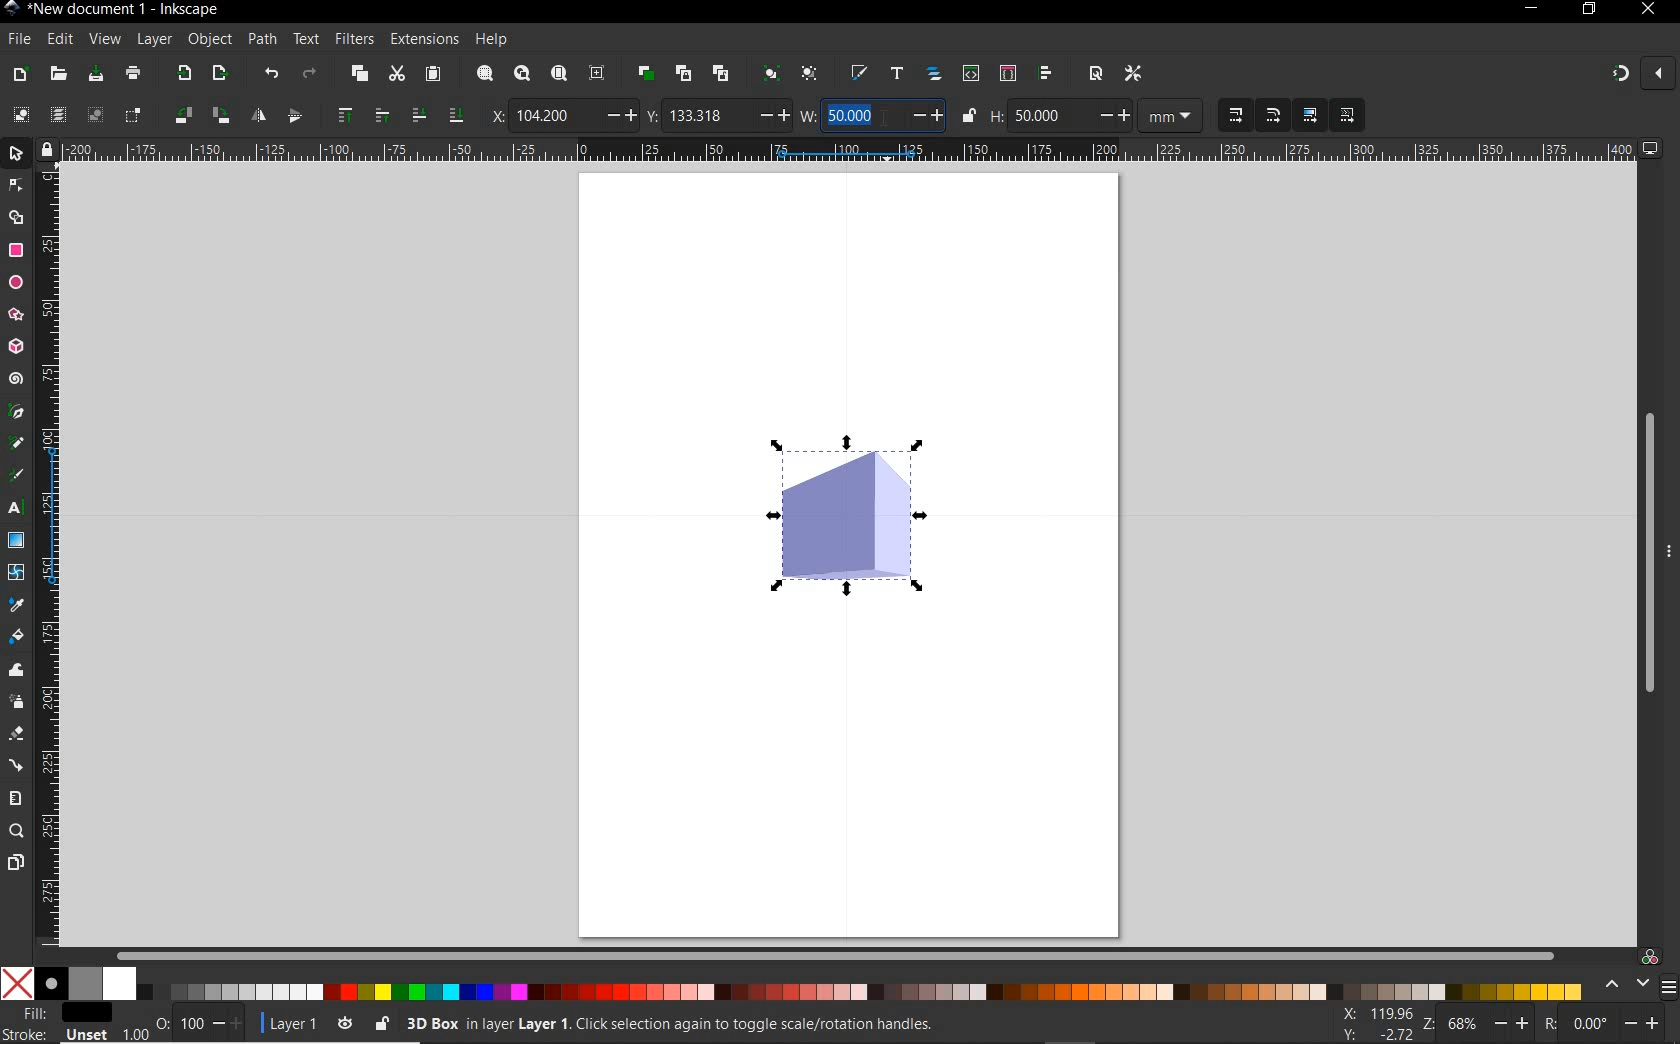 The width and height of the screenshot is (1680, 1044). What do you see at coordinates (134, 1032) in the screenshot?
I see `1.00` at bounding box center [134, 1032].